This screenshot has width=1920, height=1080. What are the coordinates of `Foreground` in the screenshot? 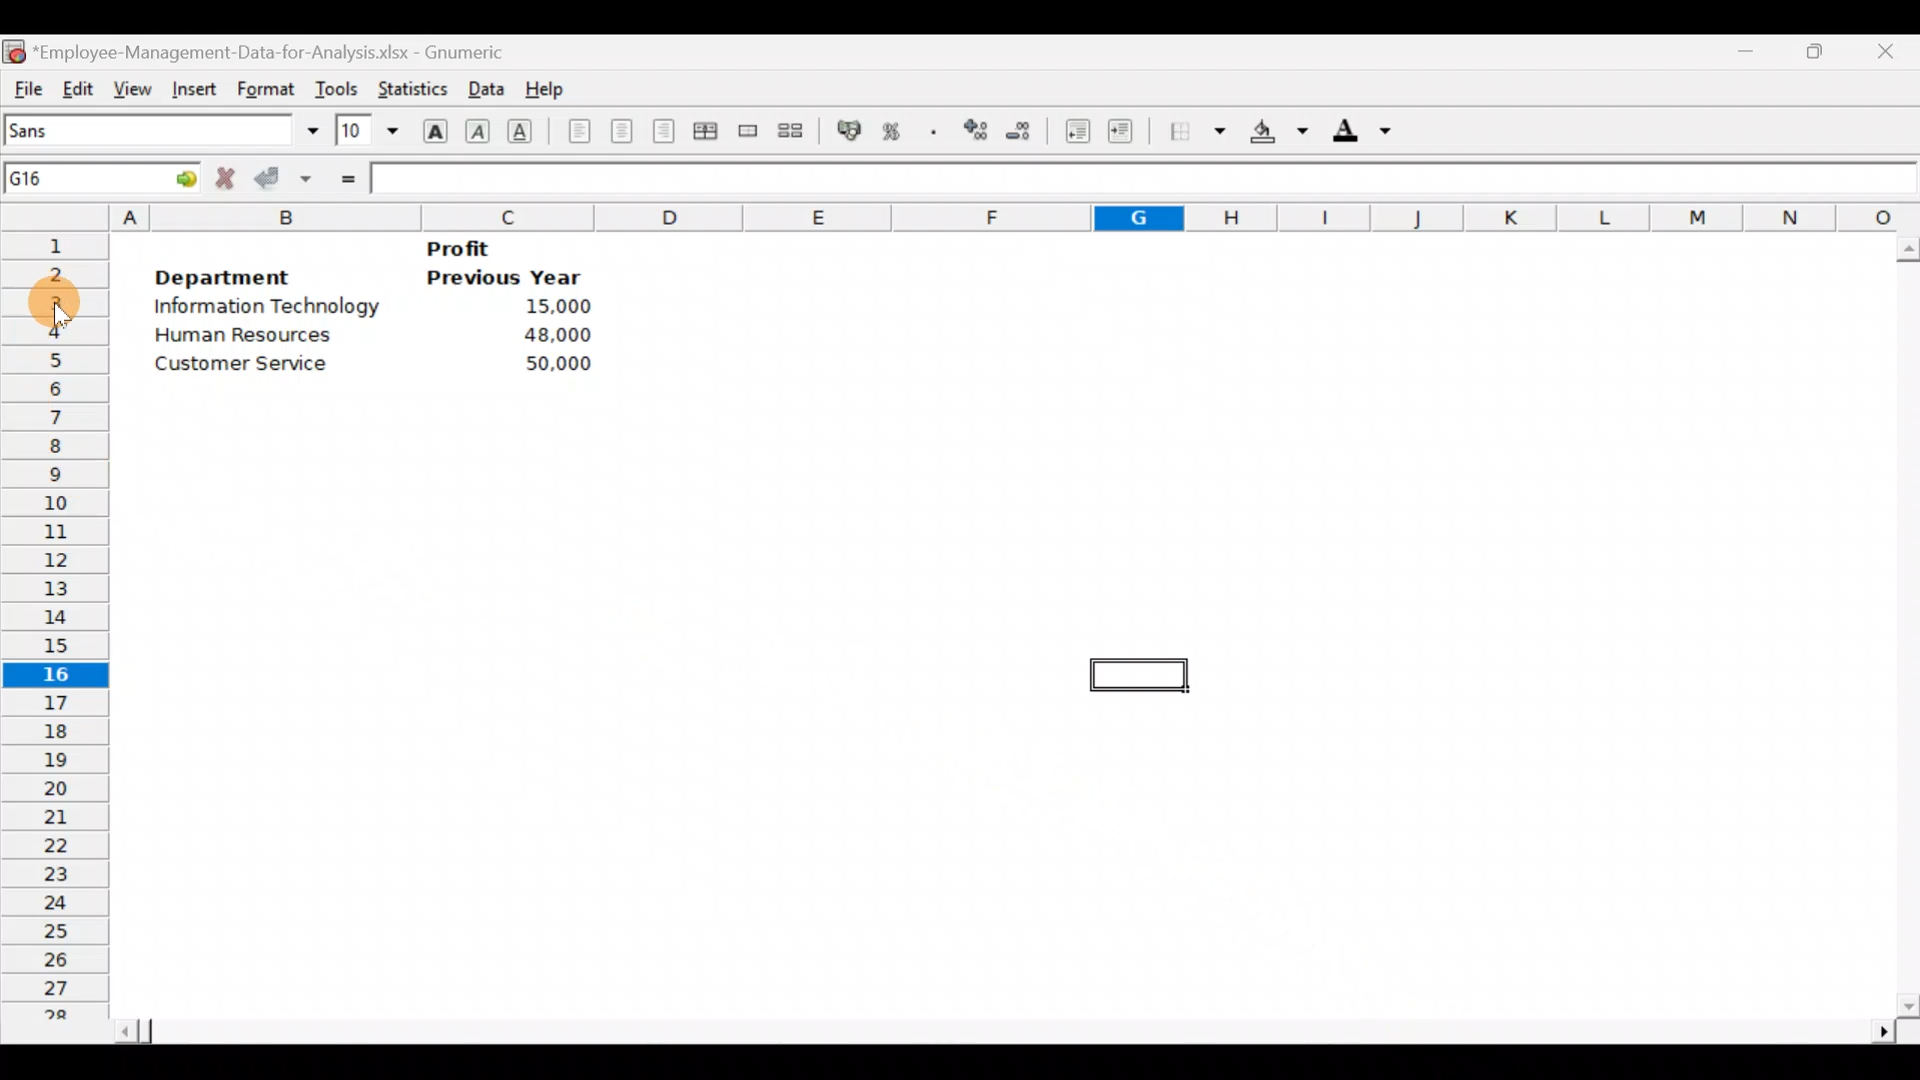 It's located at (1369, 137).